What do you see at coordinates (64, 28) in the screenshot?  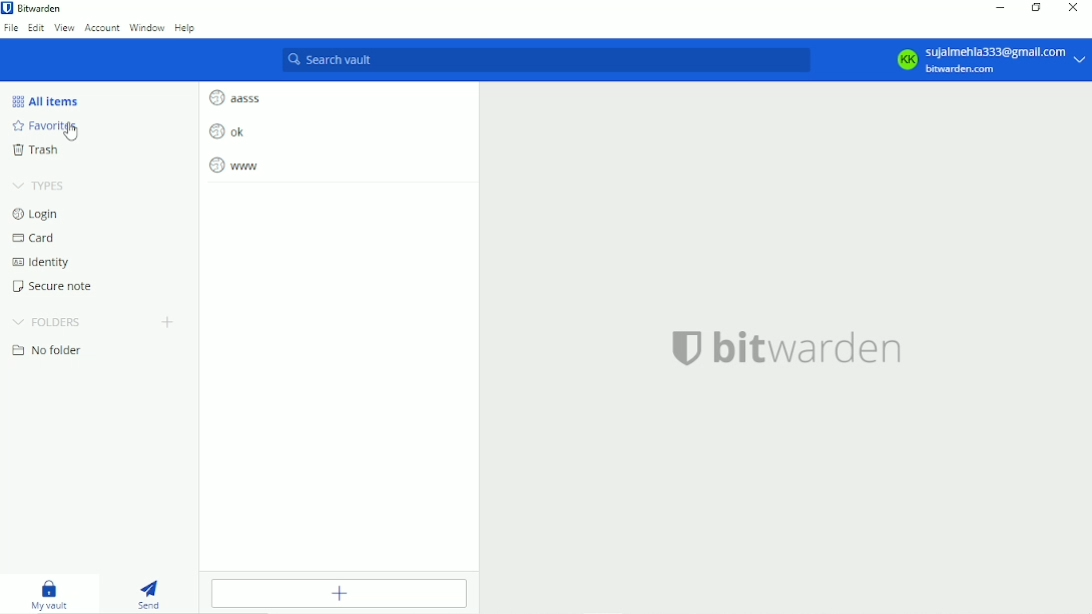 I see `View` at bounding box center [64, 28].